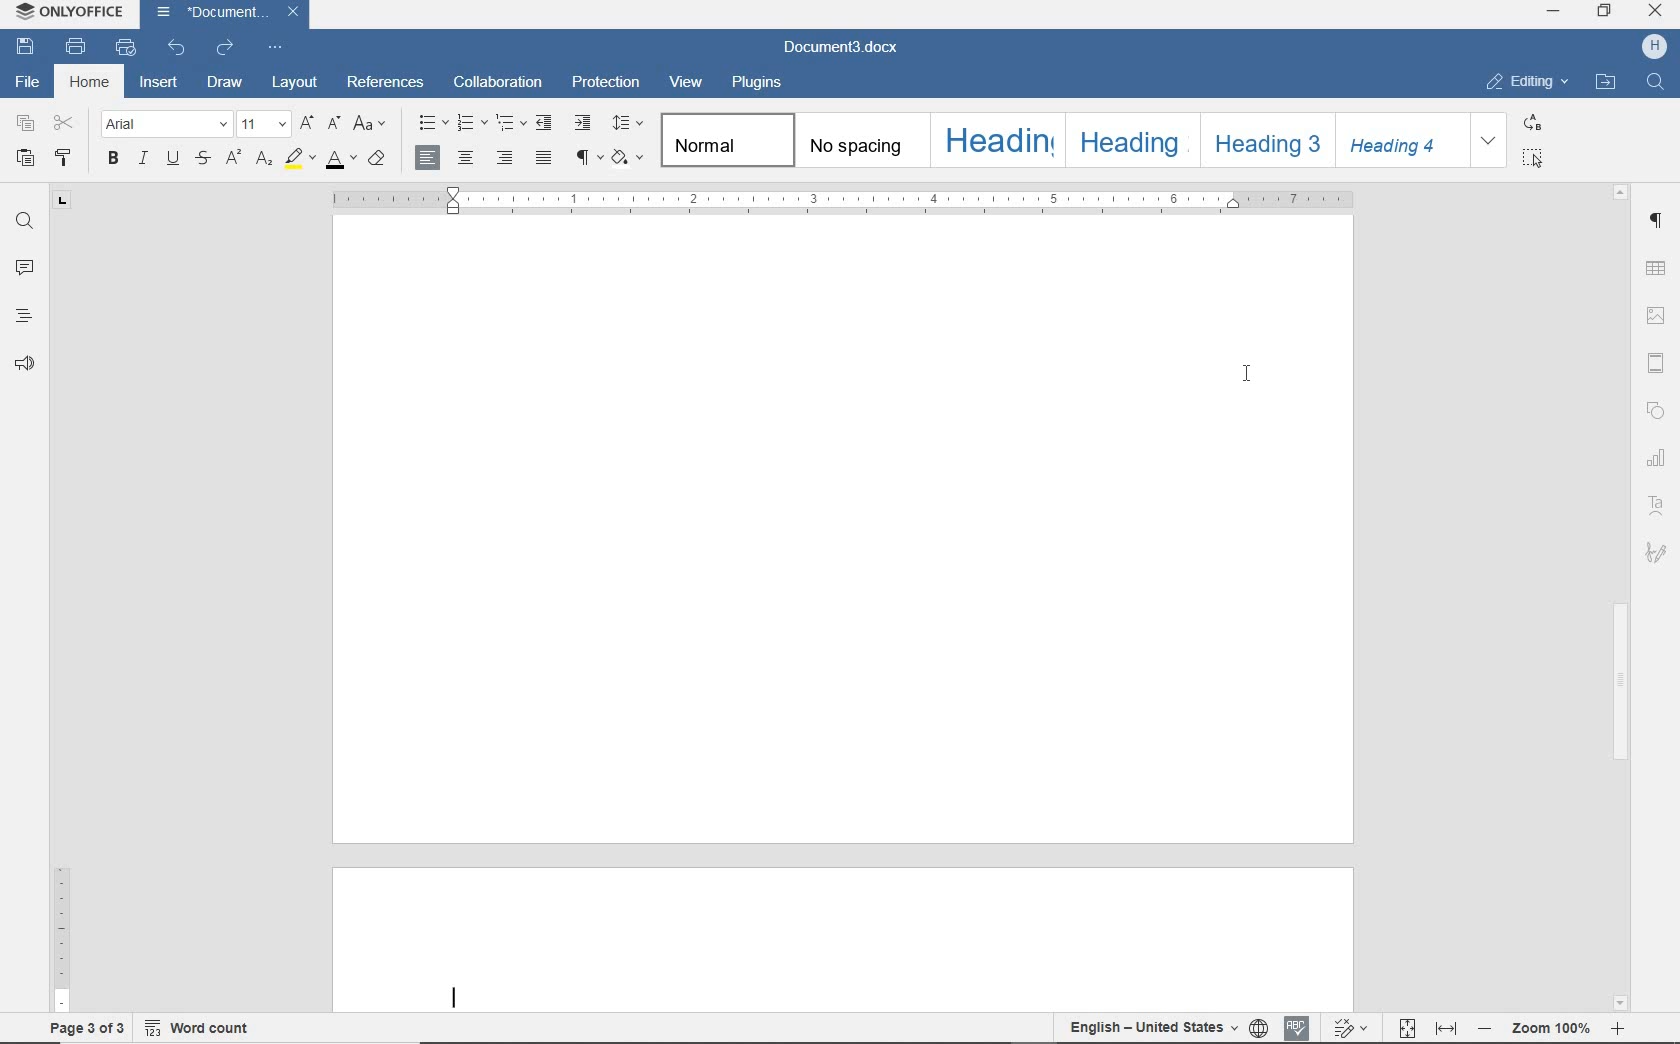 The width and height of the screenshot is (1680, 1044). Describe the element at coordinates (583, 124) in the screenshot. I see `INCREASE INDENT` at that location.